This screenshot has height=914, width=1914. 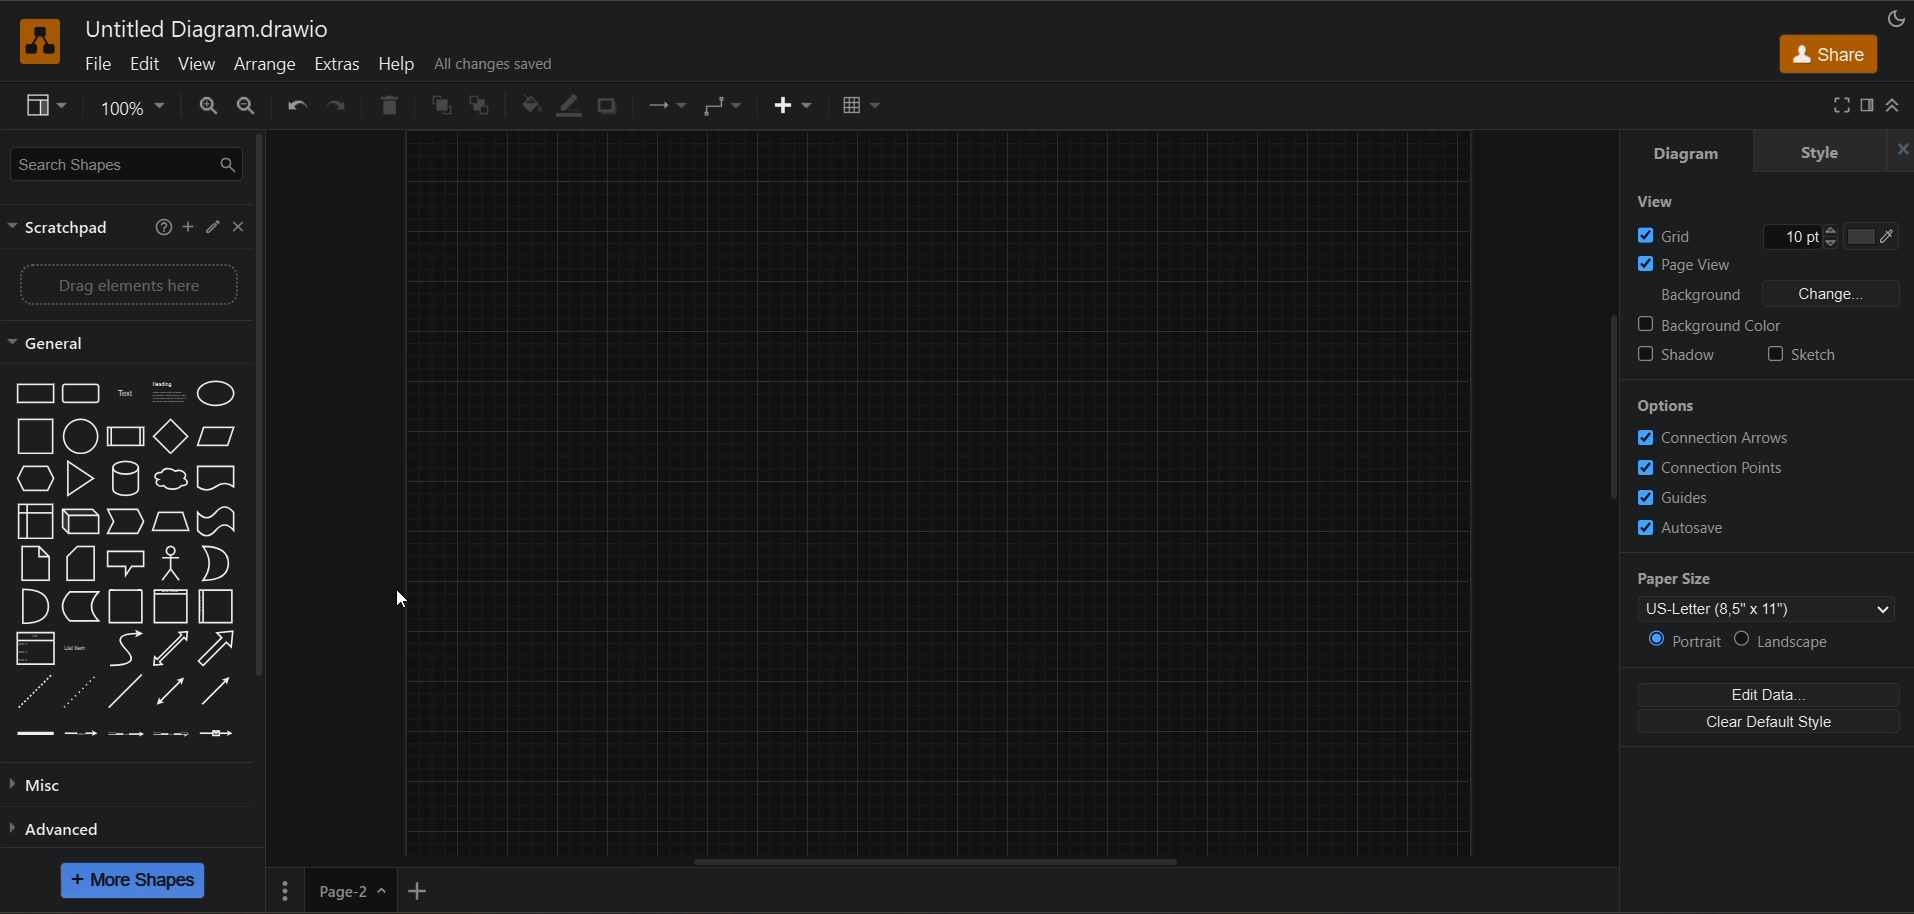 I want to click on shadow, so click(x=609, y=105).